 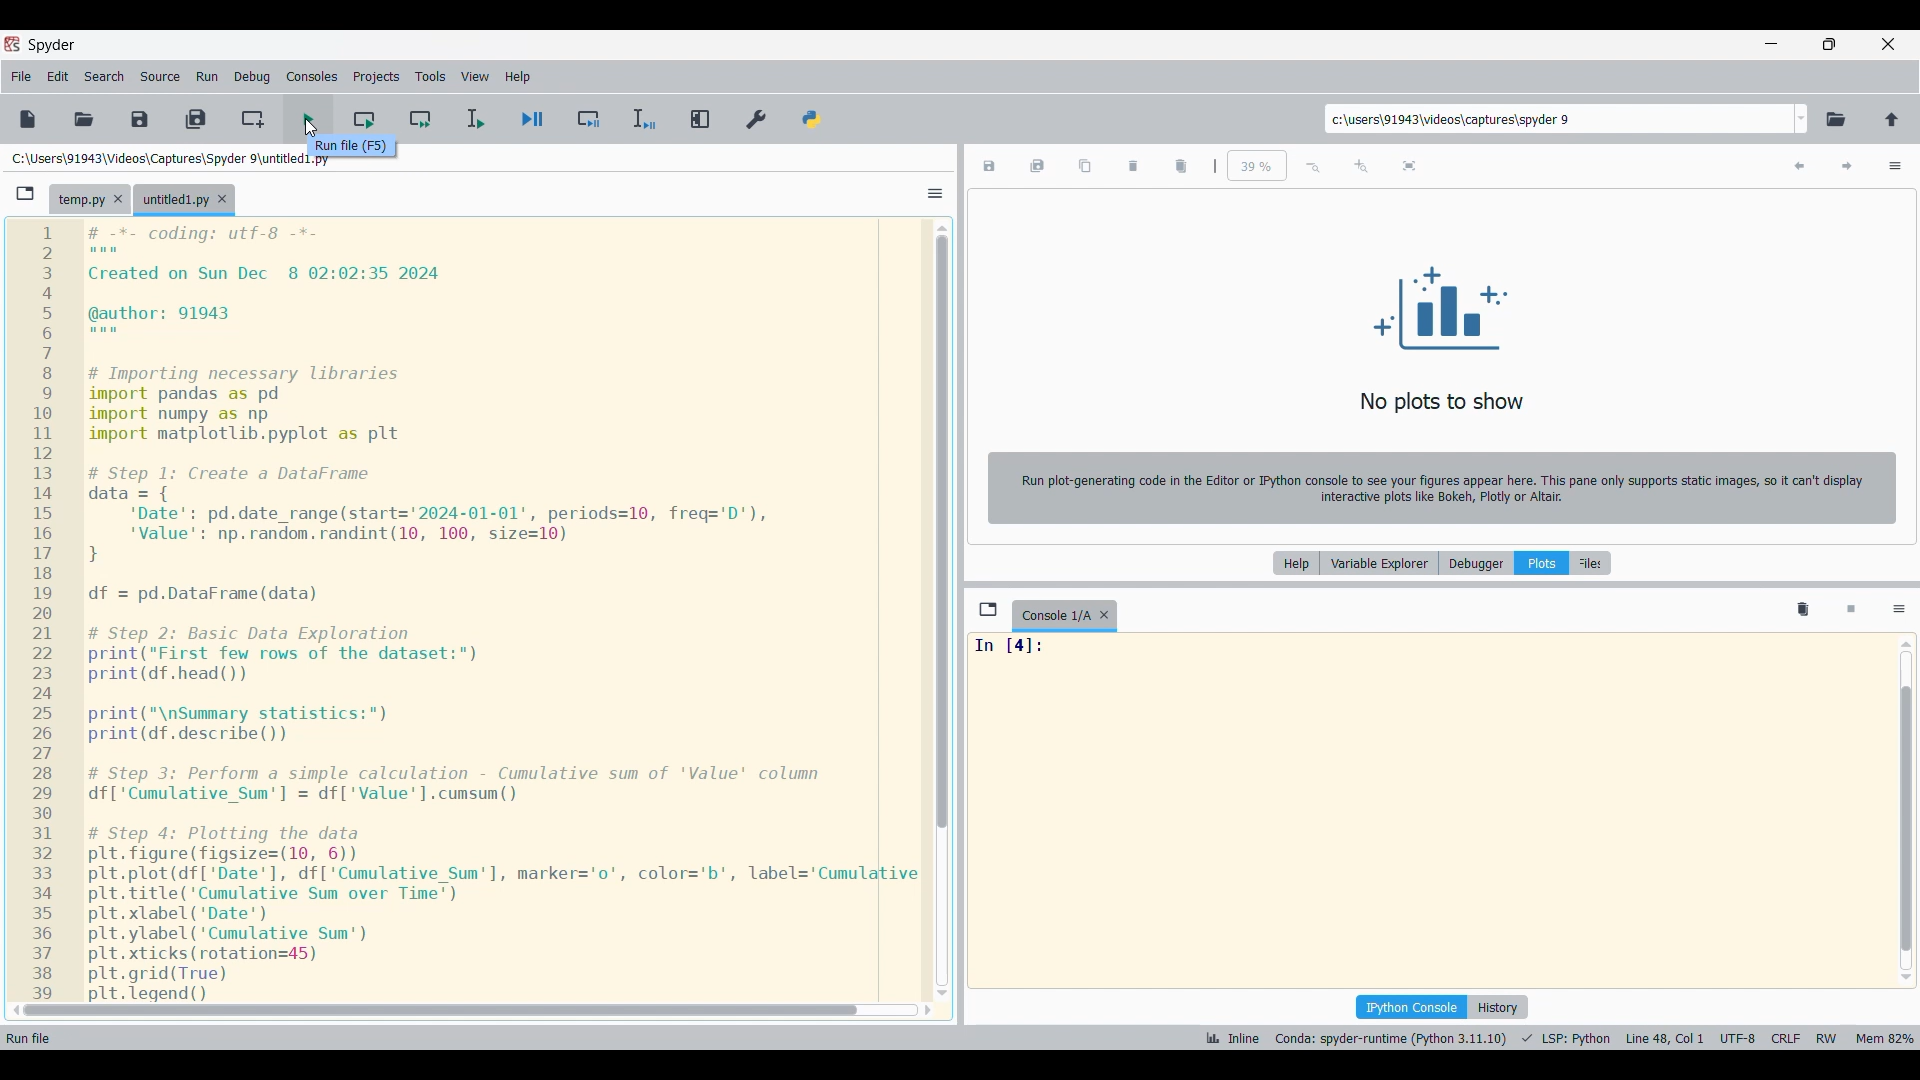 What do you see at coordinates (352, 146) in the screenshot?
I see `Description of current selection` at bounding box center [352, 146].